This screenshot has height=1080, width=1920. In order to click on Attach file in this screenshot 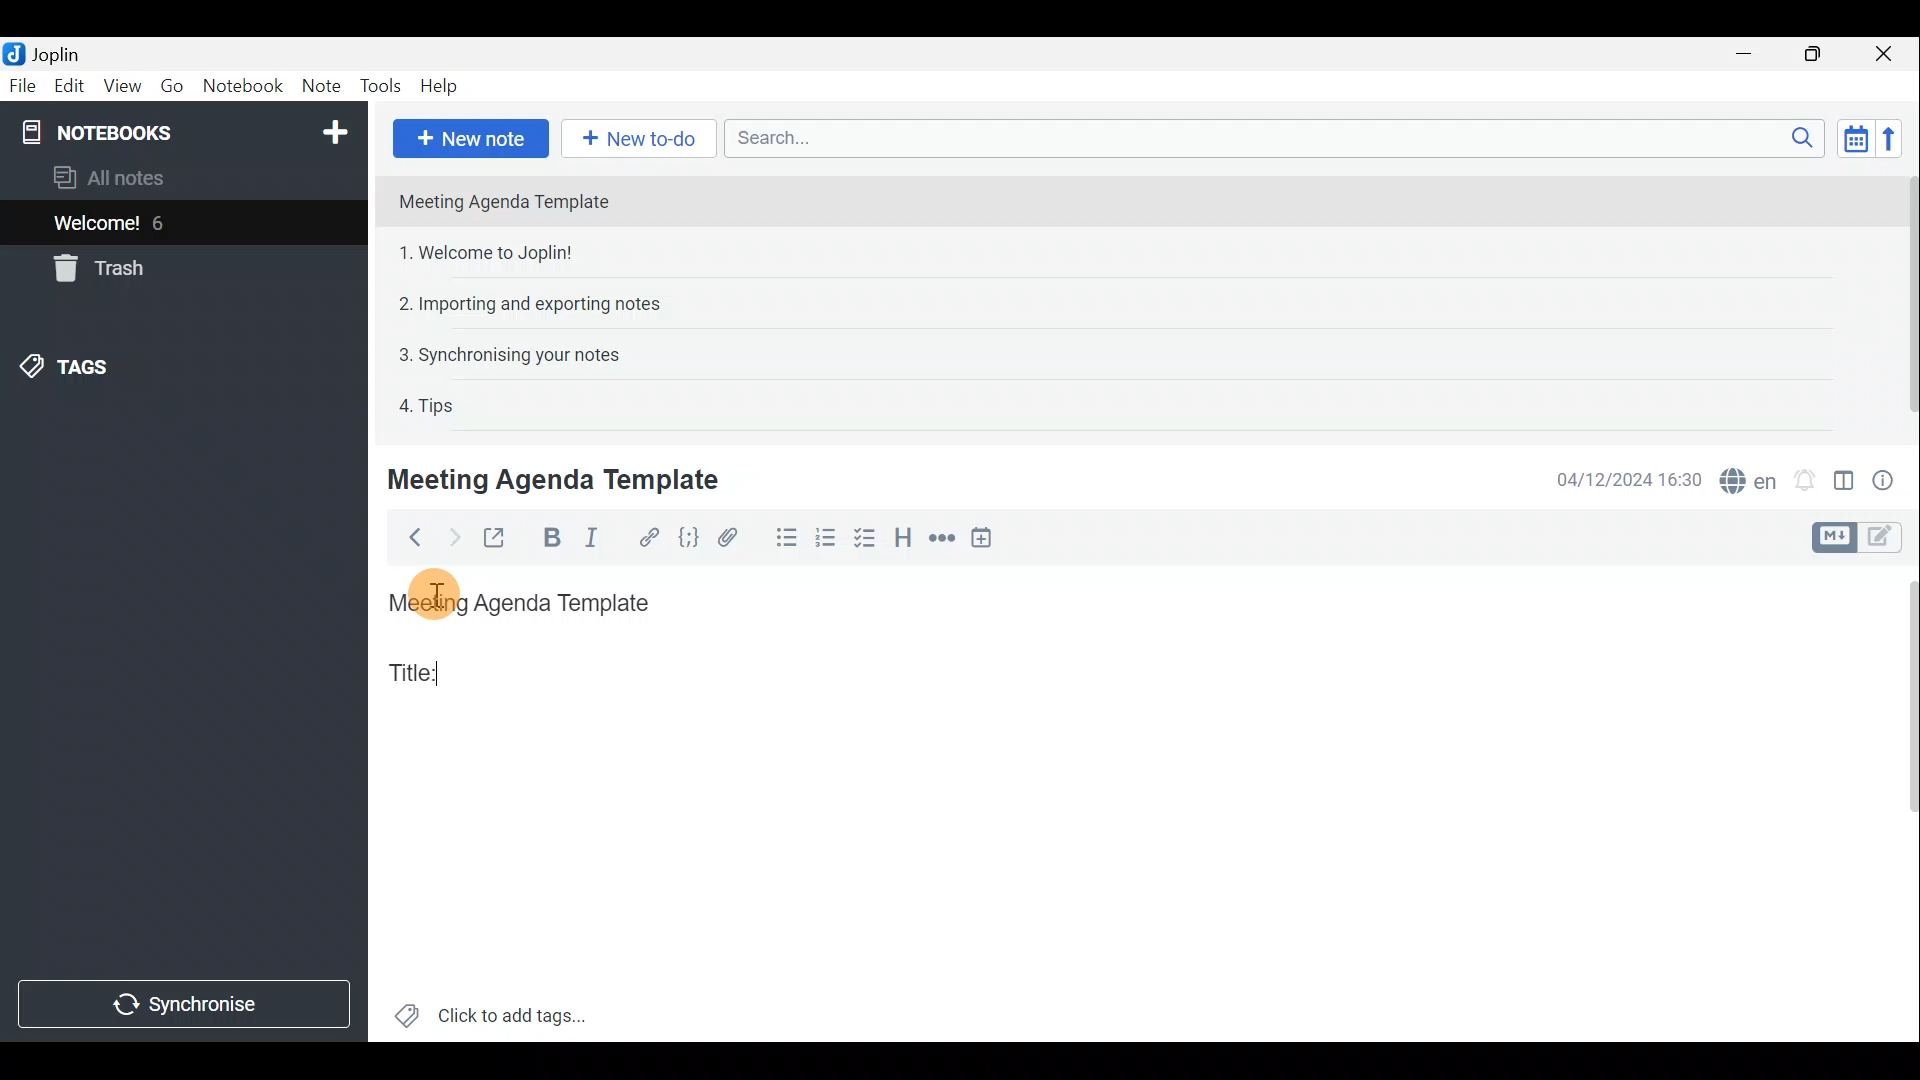, I will do `click(739, 537)`.